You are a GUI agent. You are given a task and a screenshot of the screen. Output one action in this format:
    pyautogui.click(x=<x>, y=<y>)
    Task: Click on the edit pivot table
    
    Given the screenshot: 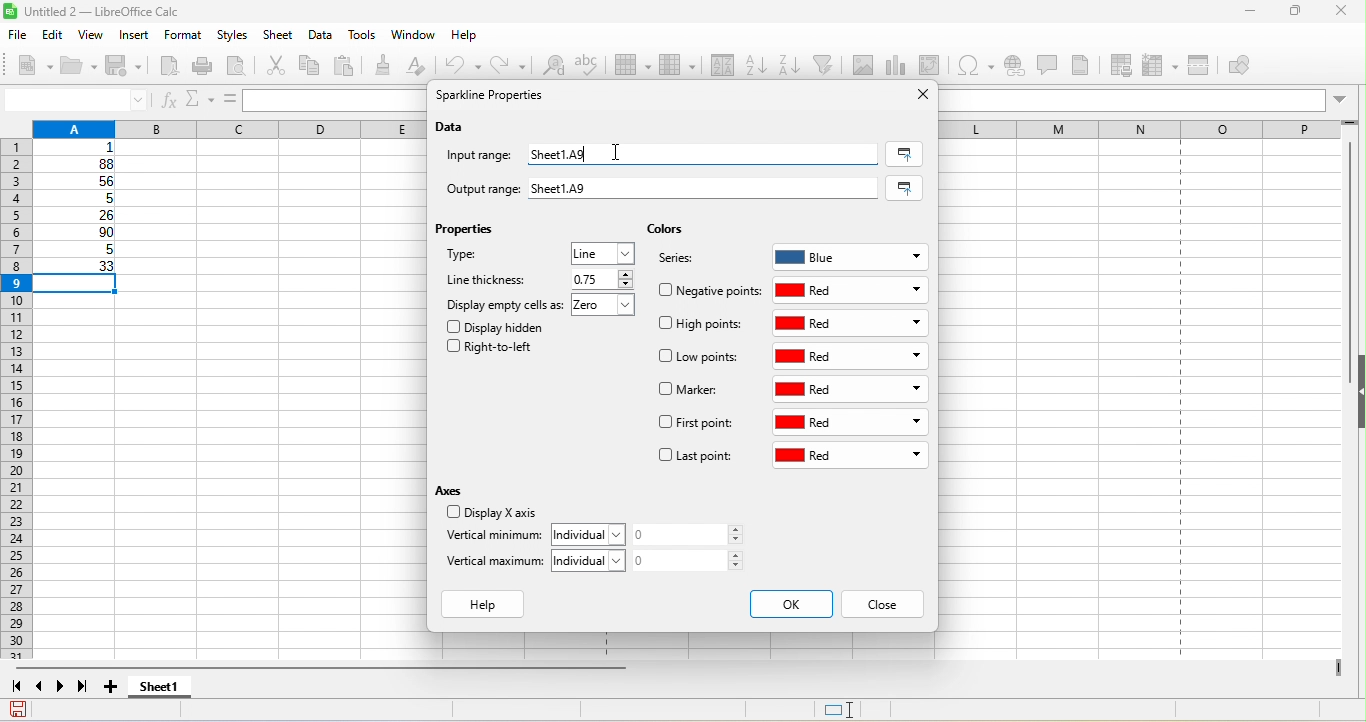 What is the action you would take?
    pyautogui.click(x=929, y=64)
    